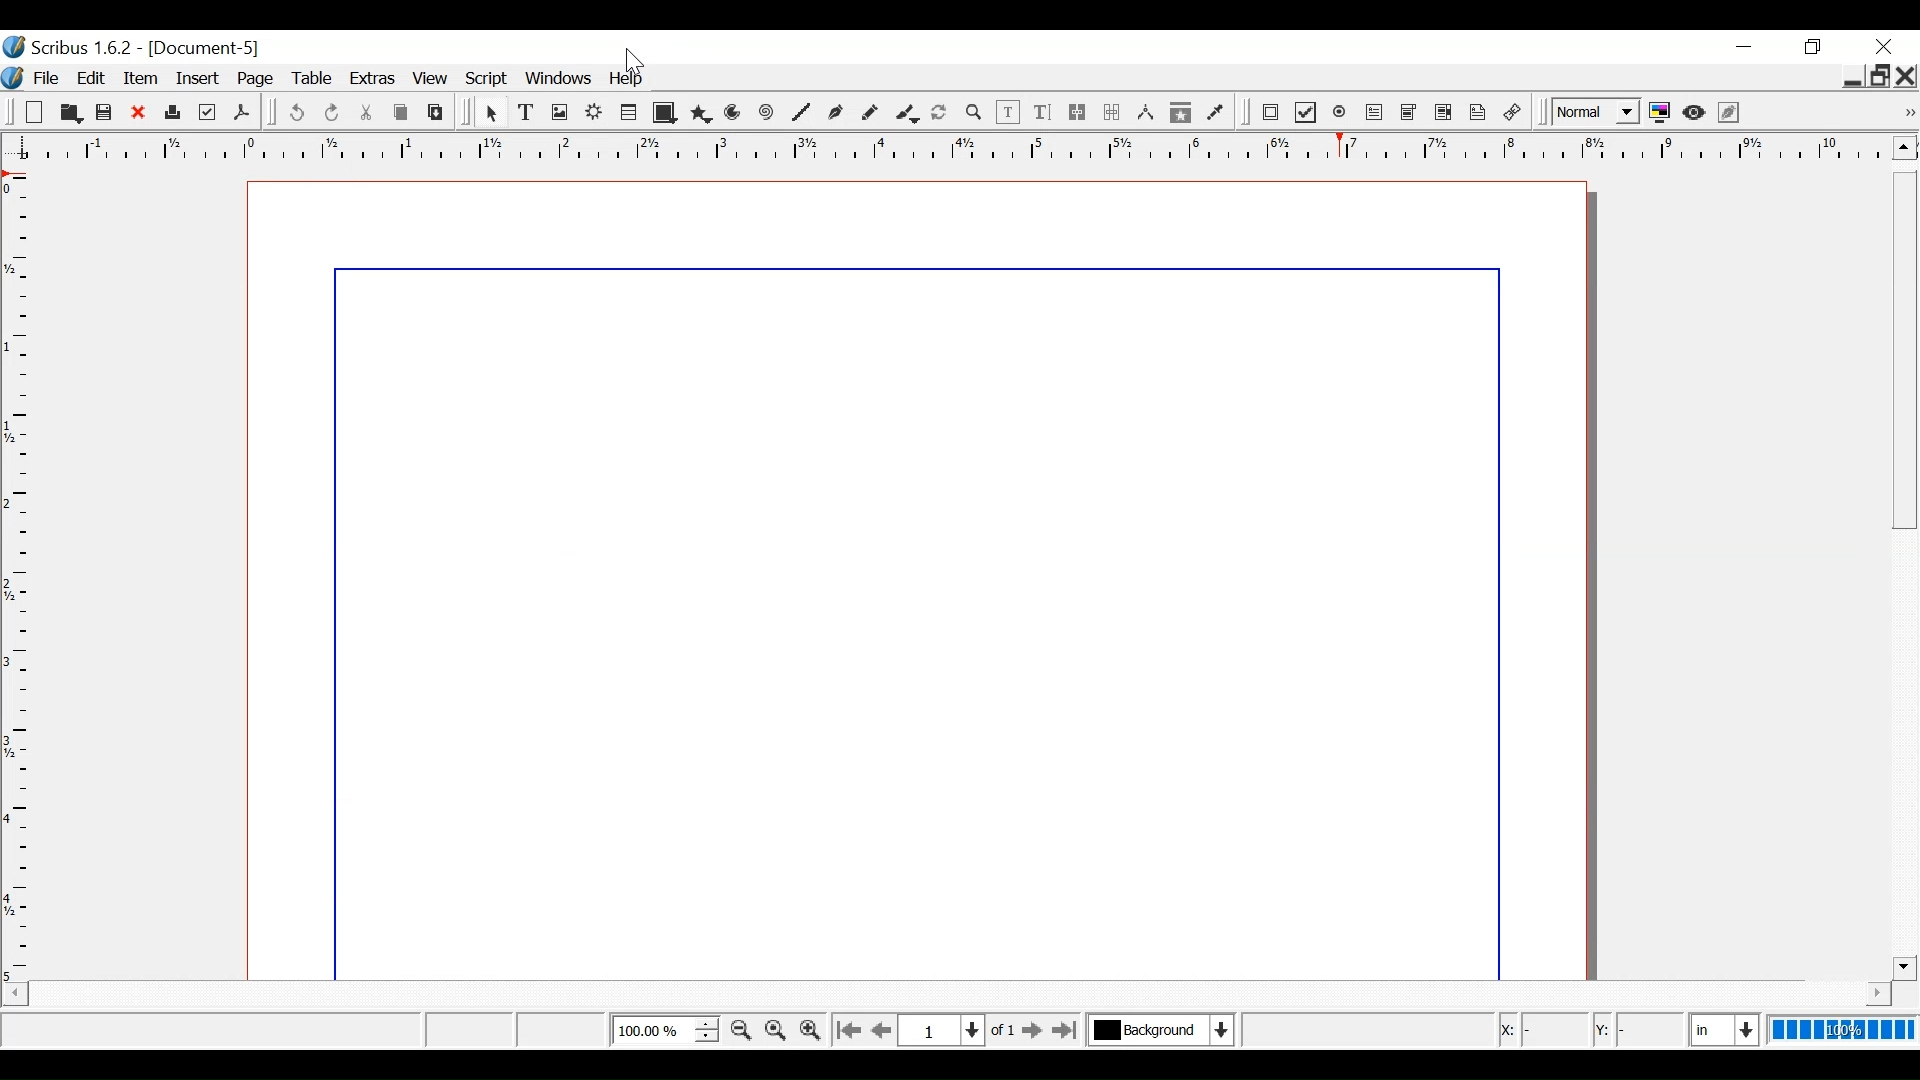 This screenshot has width=1920, height=1080. I want to click on logo, so click(12, 76).